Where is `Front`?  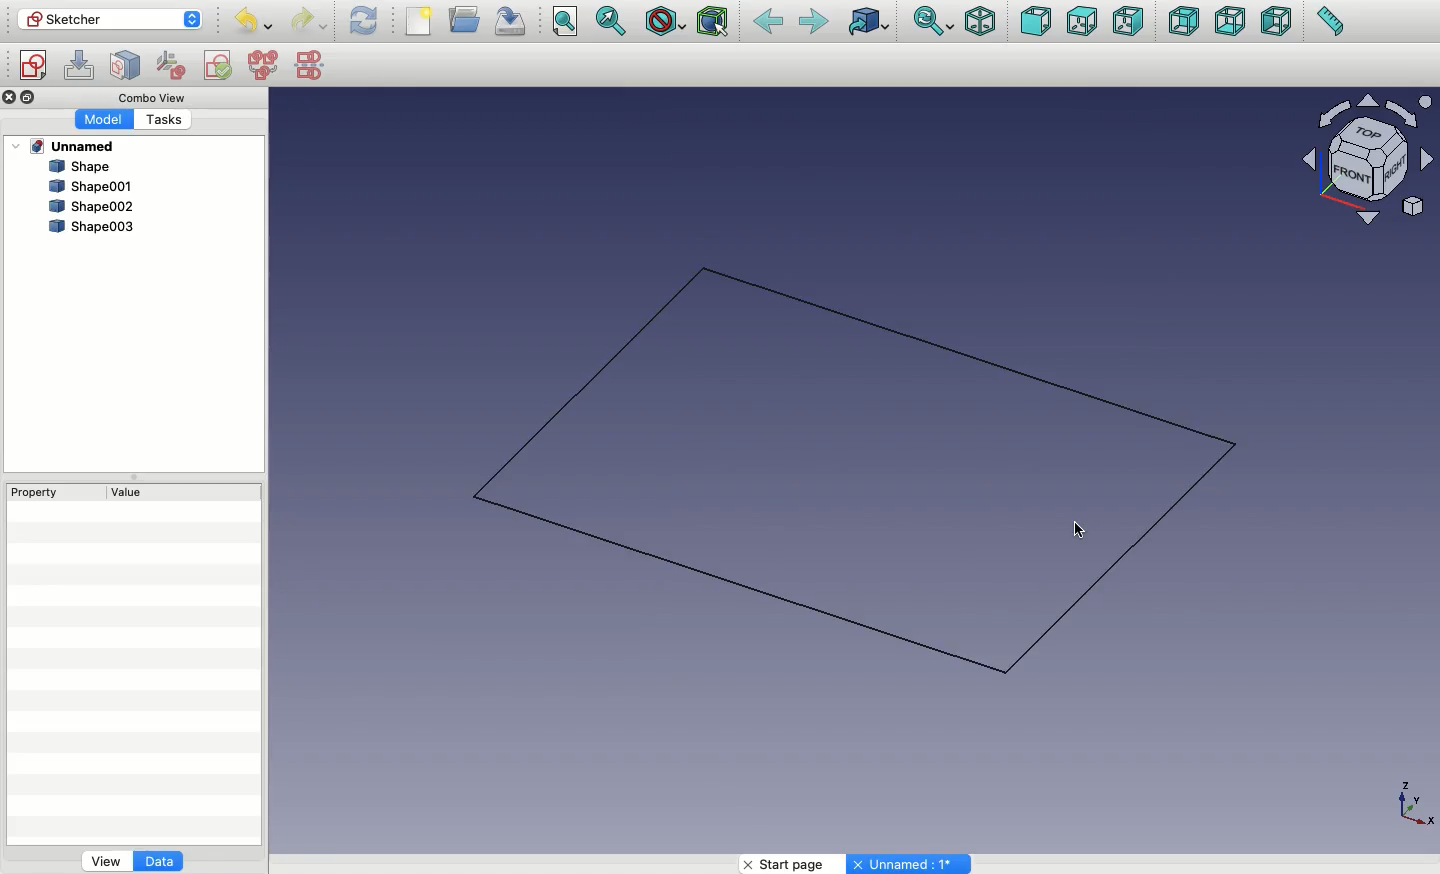
Front is located at coordinates (1035, 24).